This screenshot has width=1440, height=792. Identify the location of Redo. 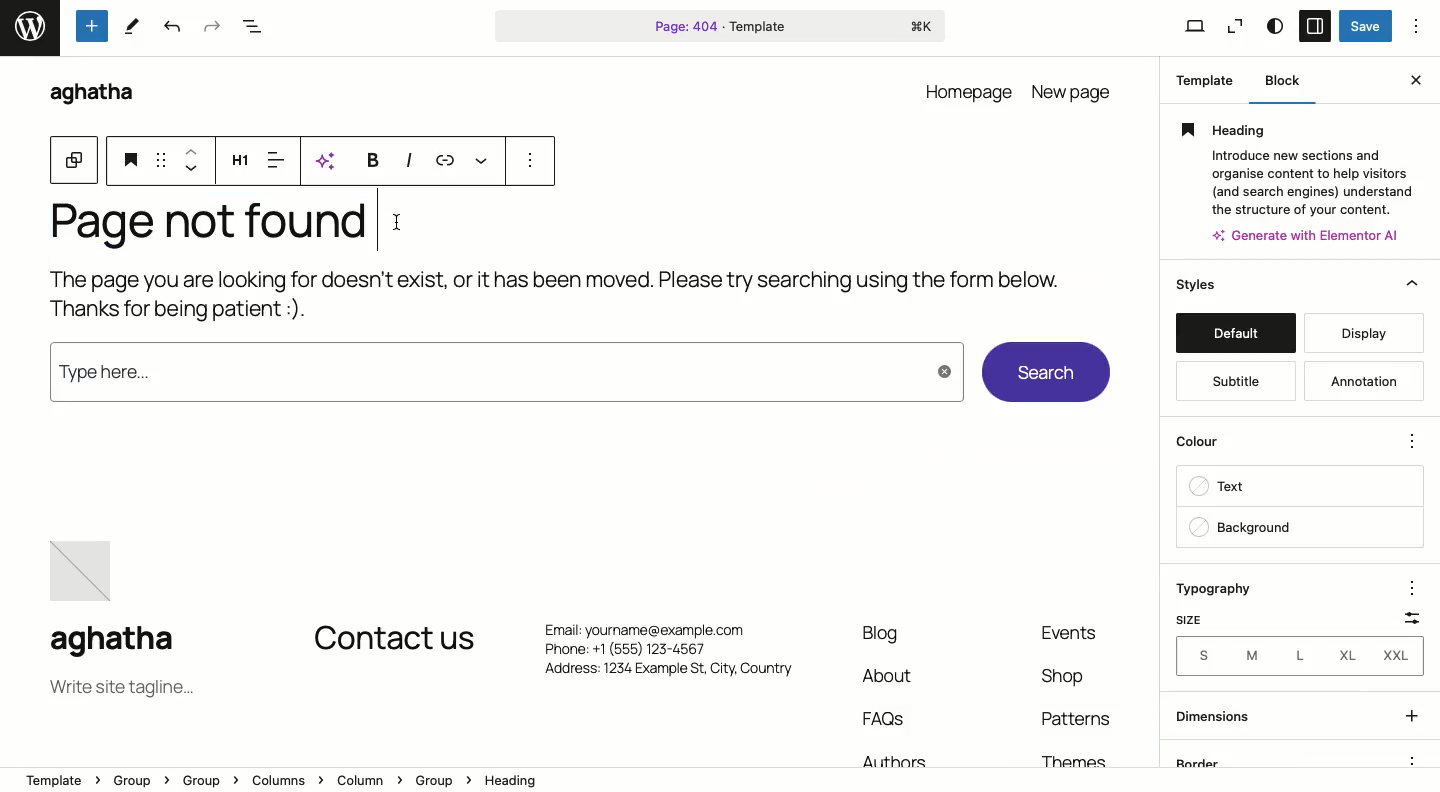
(209, 27).